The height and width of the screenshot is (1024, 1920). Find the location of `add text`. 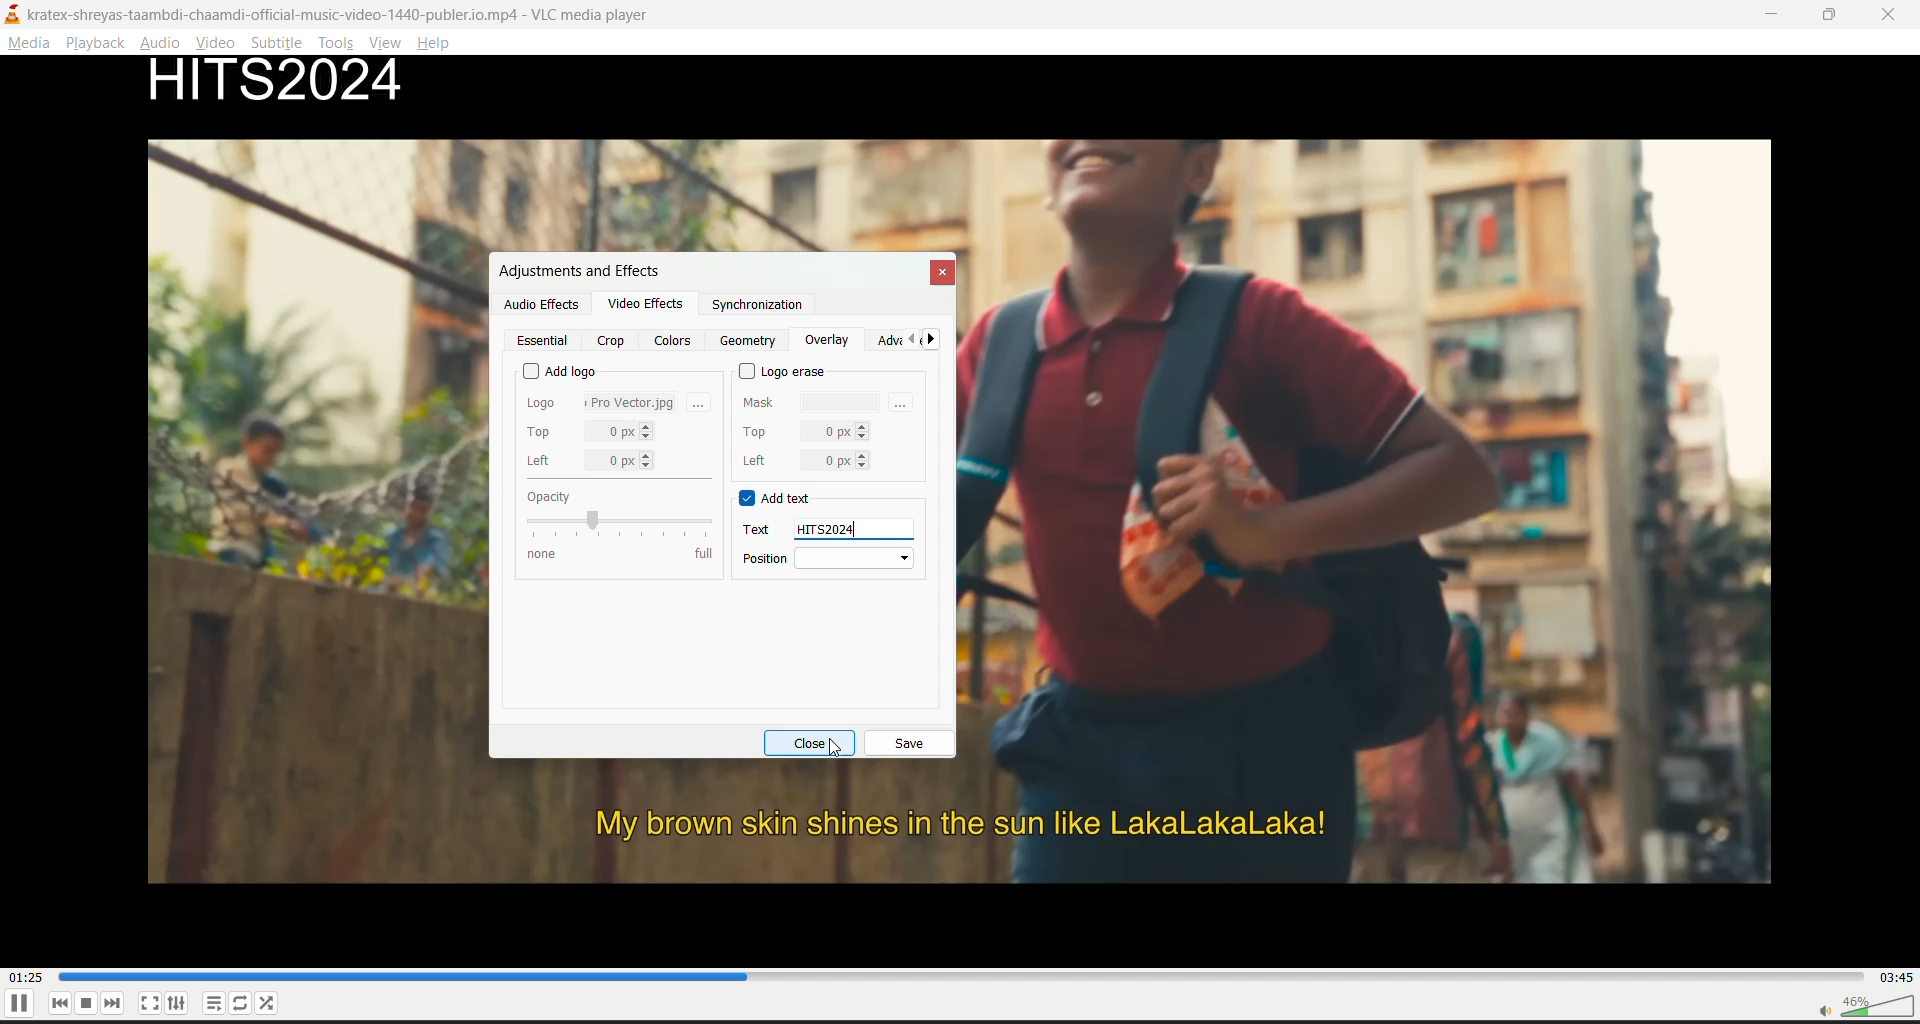

add text is located at coordinates (779, 501).